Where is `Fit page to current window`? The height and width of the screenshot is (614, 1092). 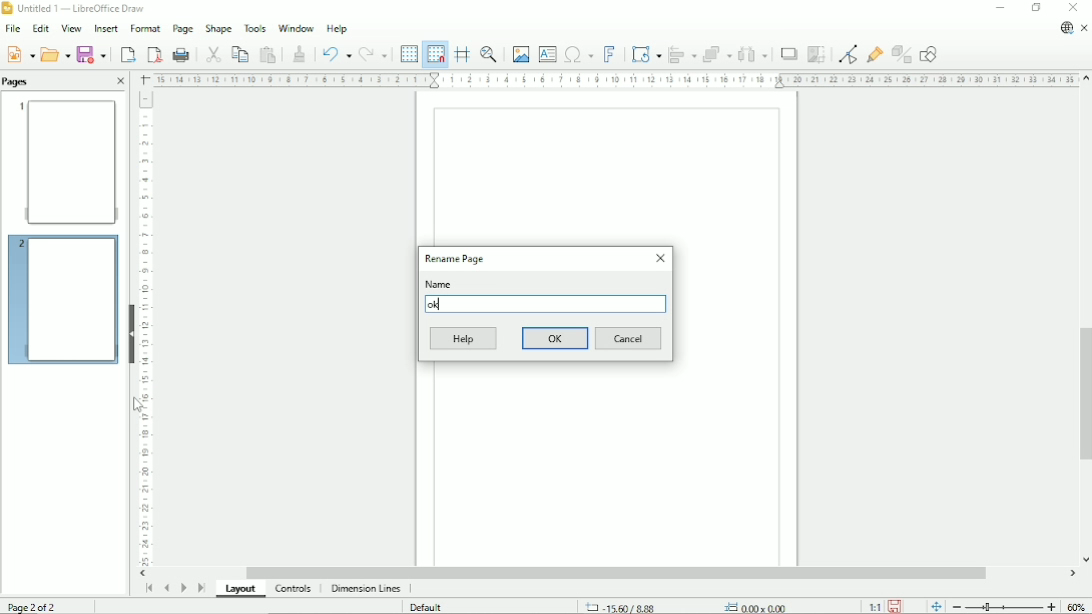 Fit page to current window is located at coordinates (935, 605).